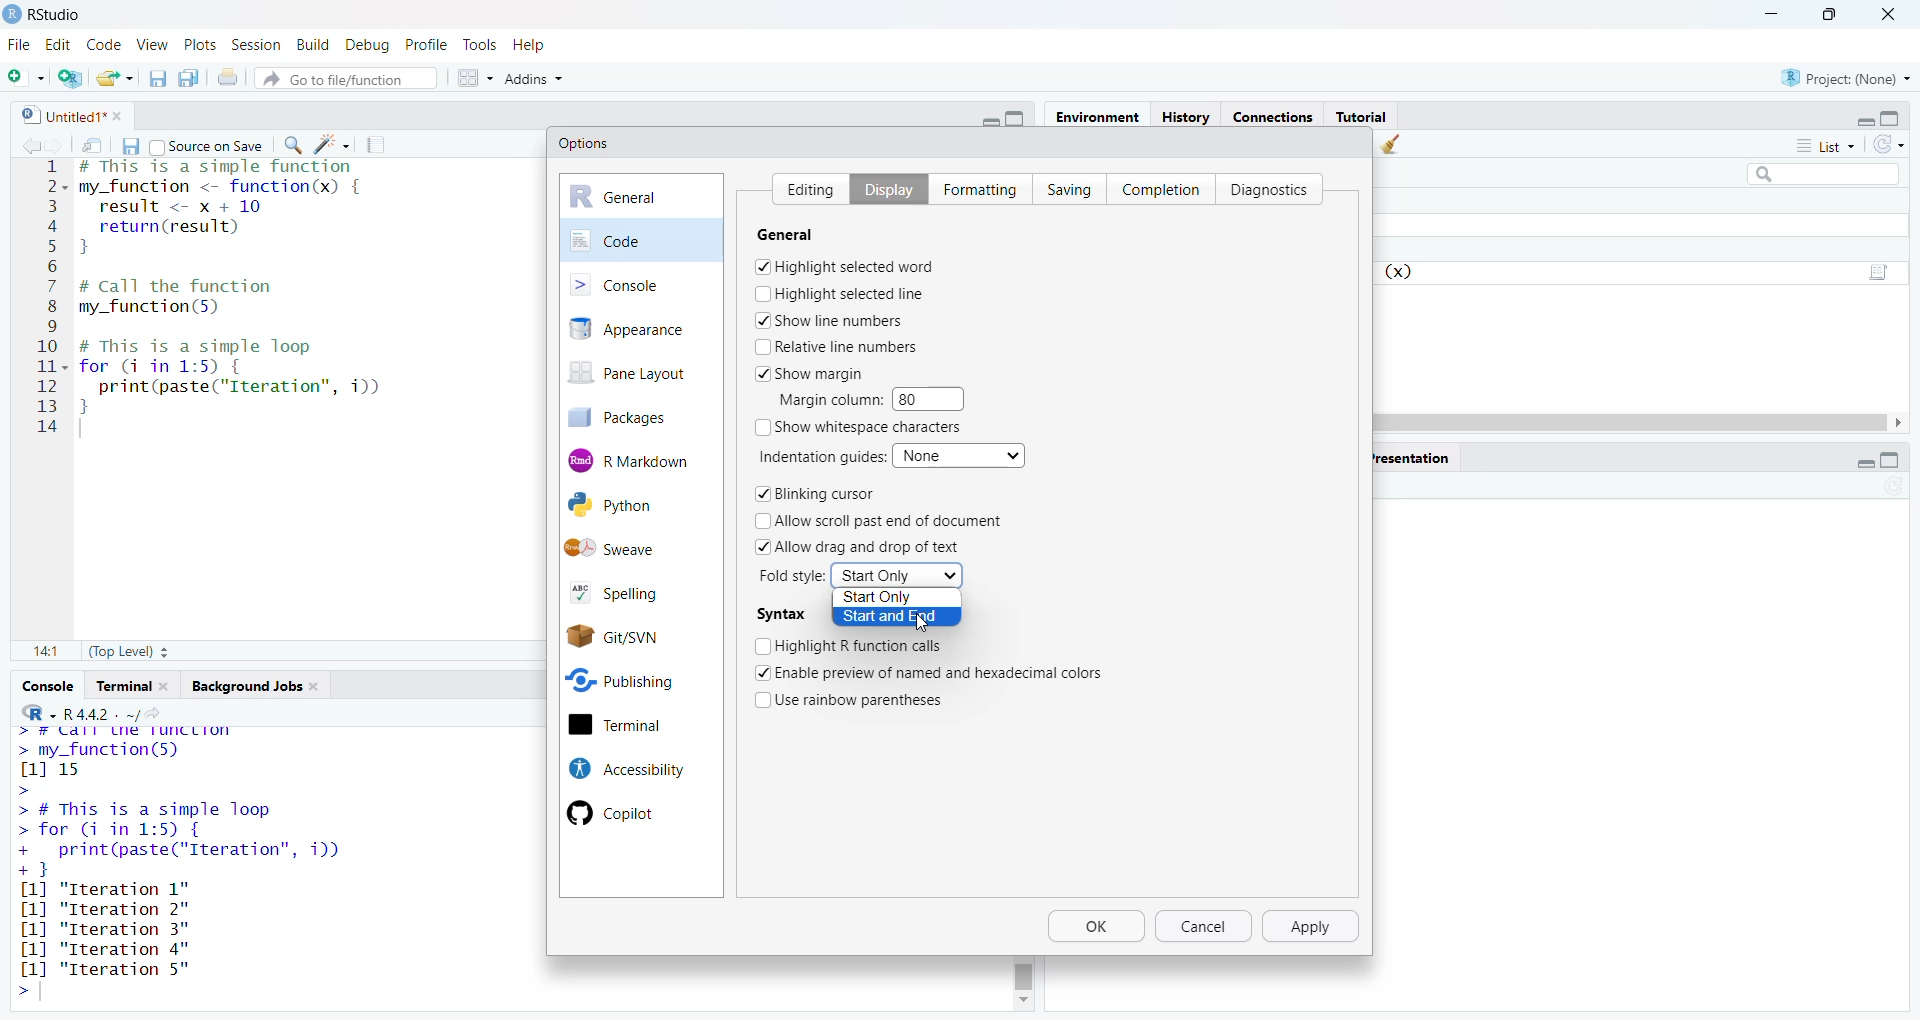 The width and height of the screenshot is (1920, 1020). What do you see at coordinates (129, 144) in the screenshot?
I see `save current document` at bounding box center [129, 144].